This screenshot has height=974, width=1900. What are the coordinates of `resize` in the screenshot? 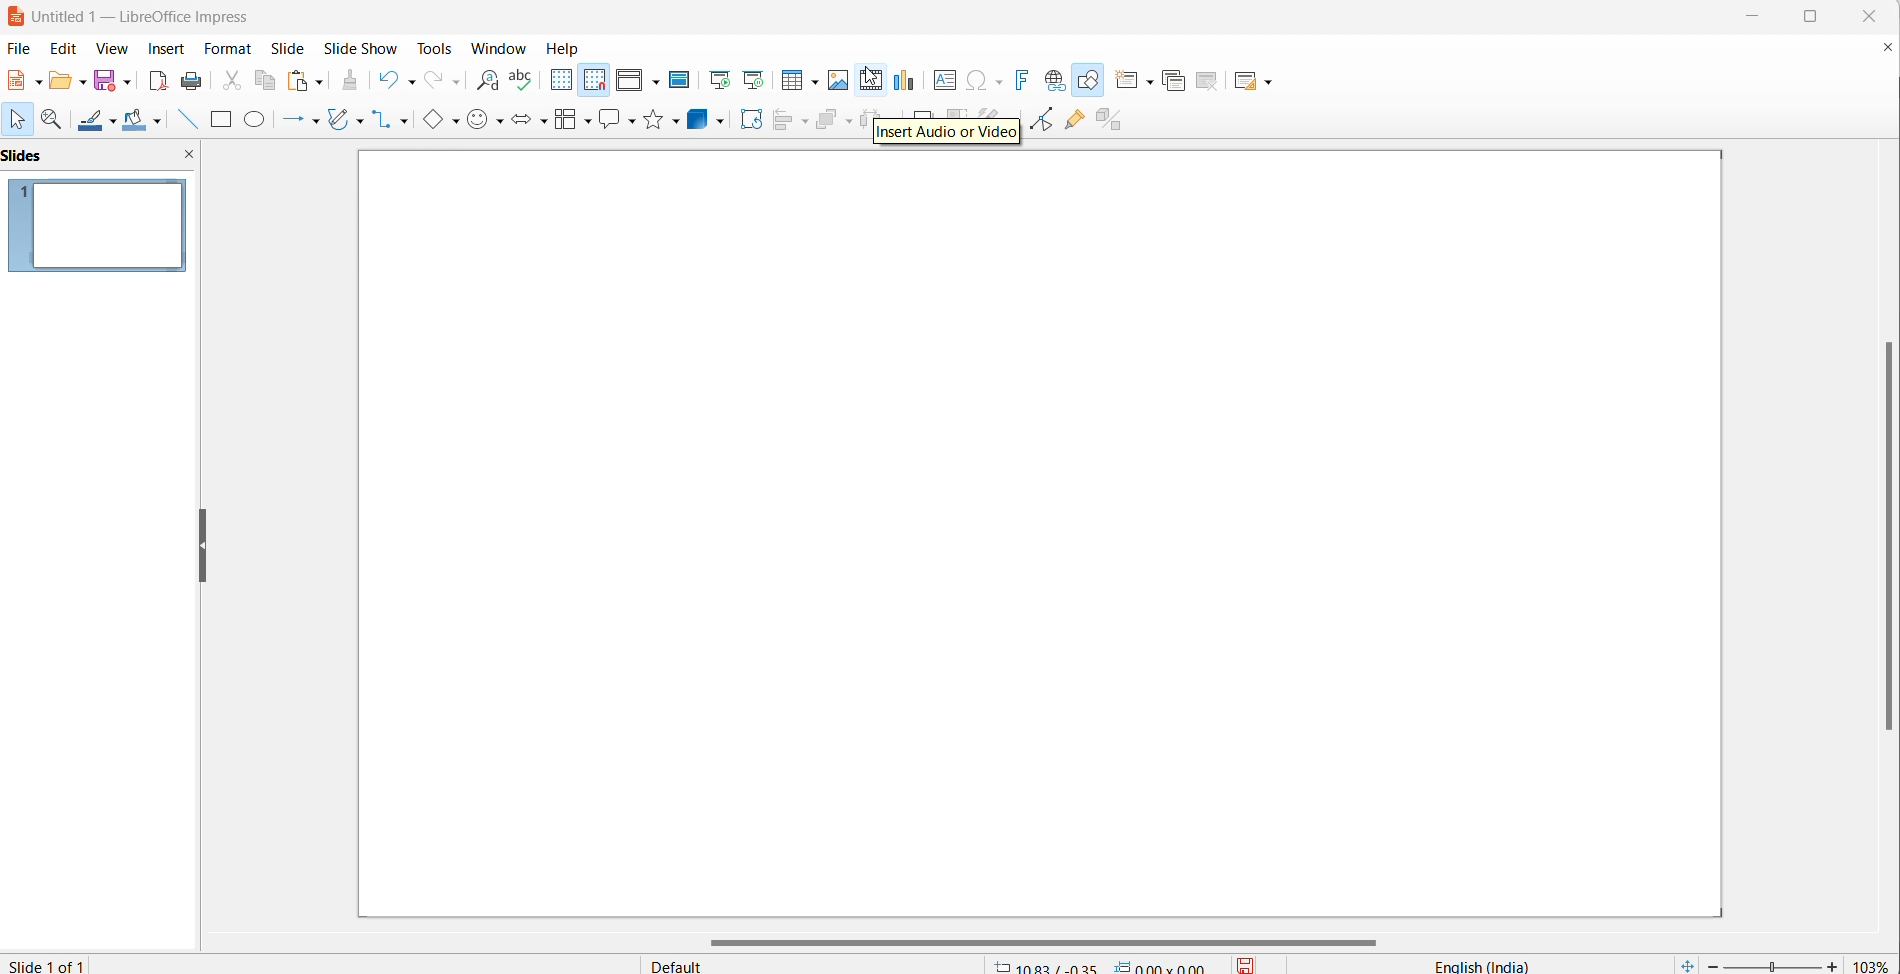 It's located at (203, 544).